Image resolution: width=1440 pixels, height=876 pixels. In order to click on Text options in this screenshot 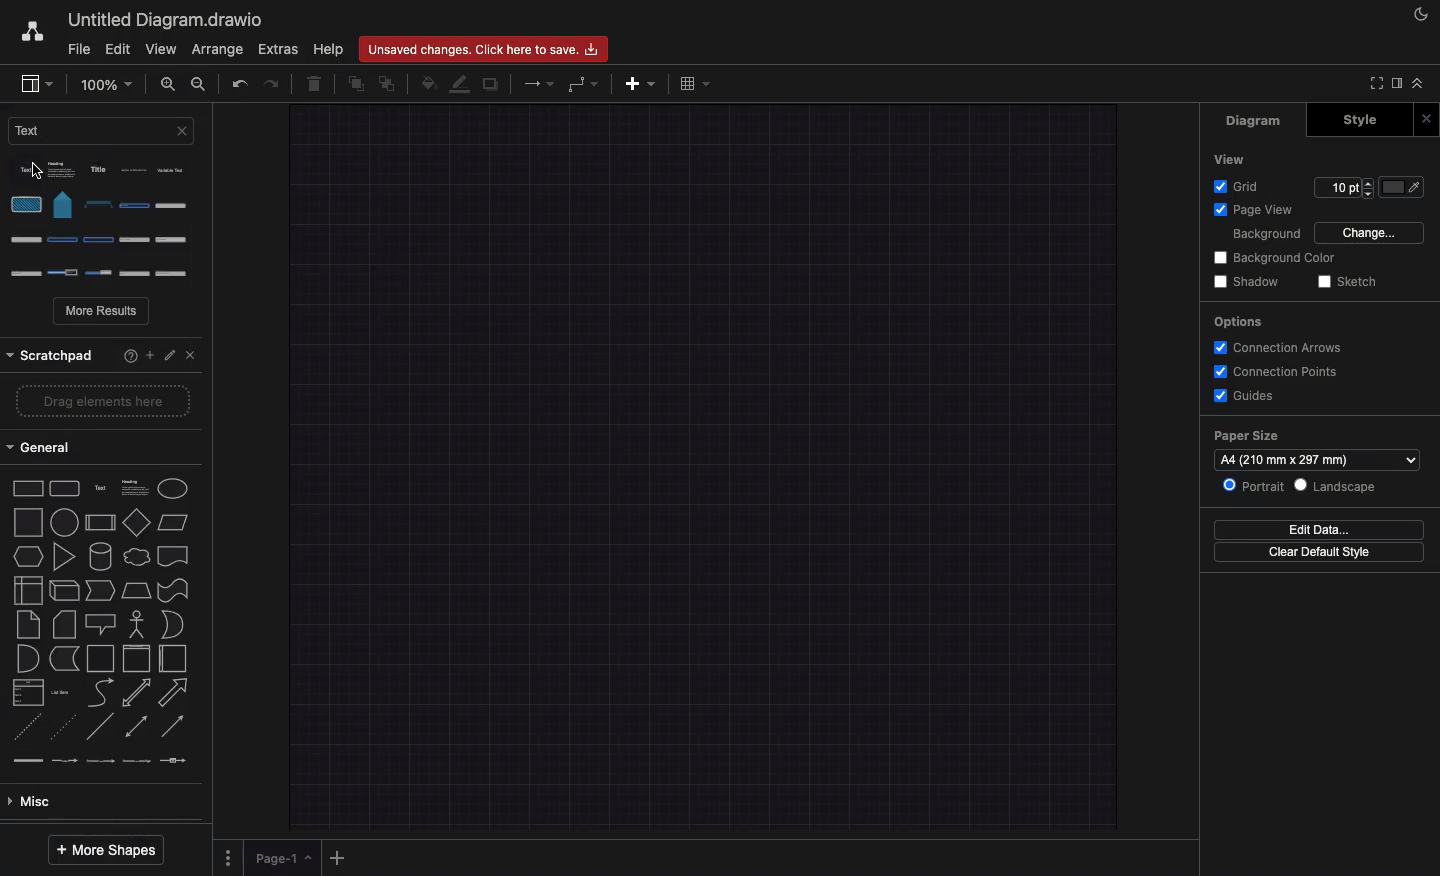, I will do `click(106, 216)`.